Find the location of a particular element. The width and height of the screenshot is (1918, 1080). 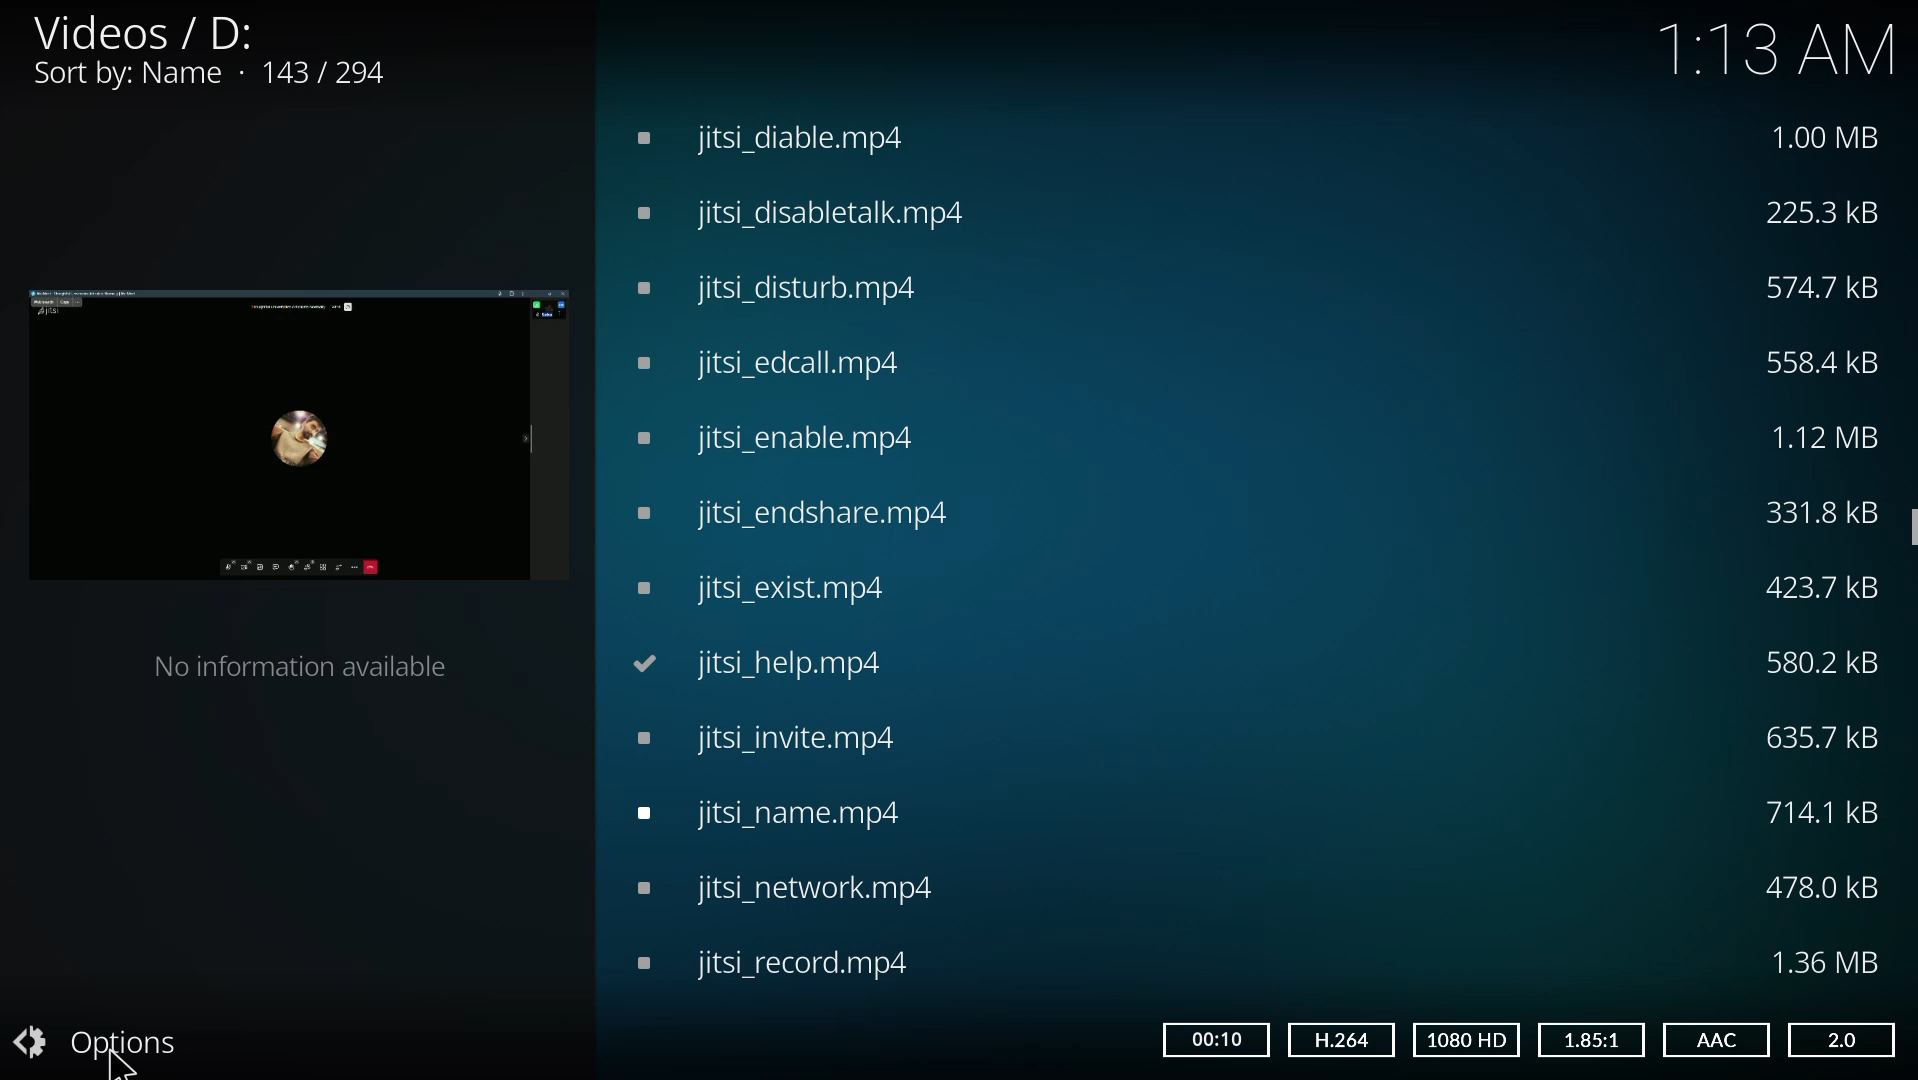

video is located at coordinates (772, 889).